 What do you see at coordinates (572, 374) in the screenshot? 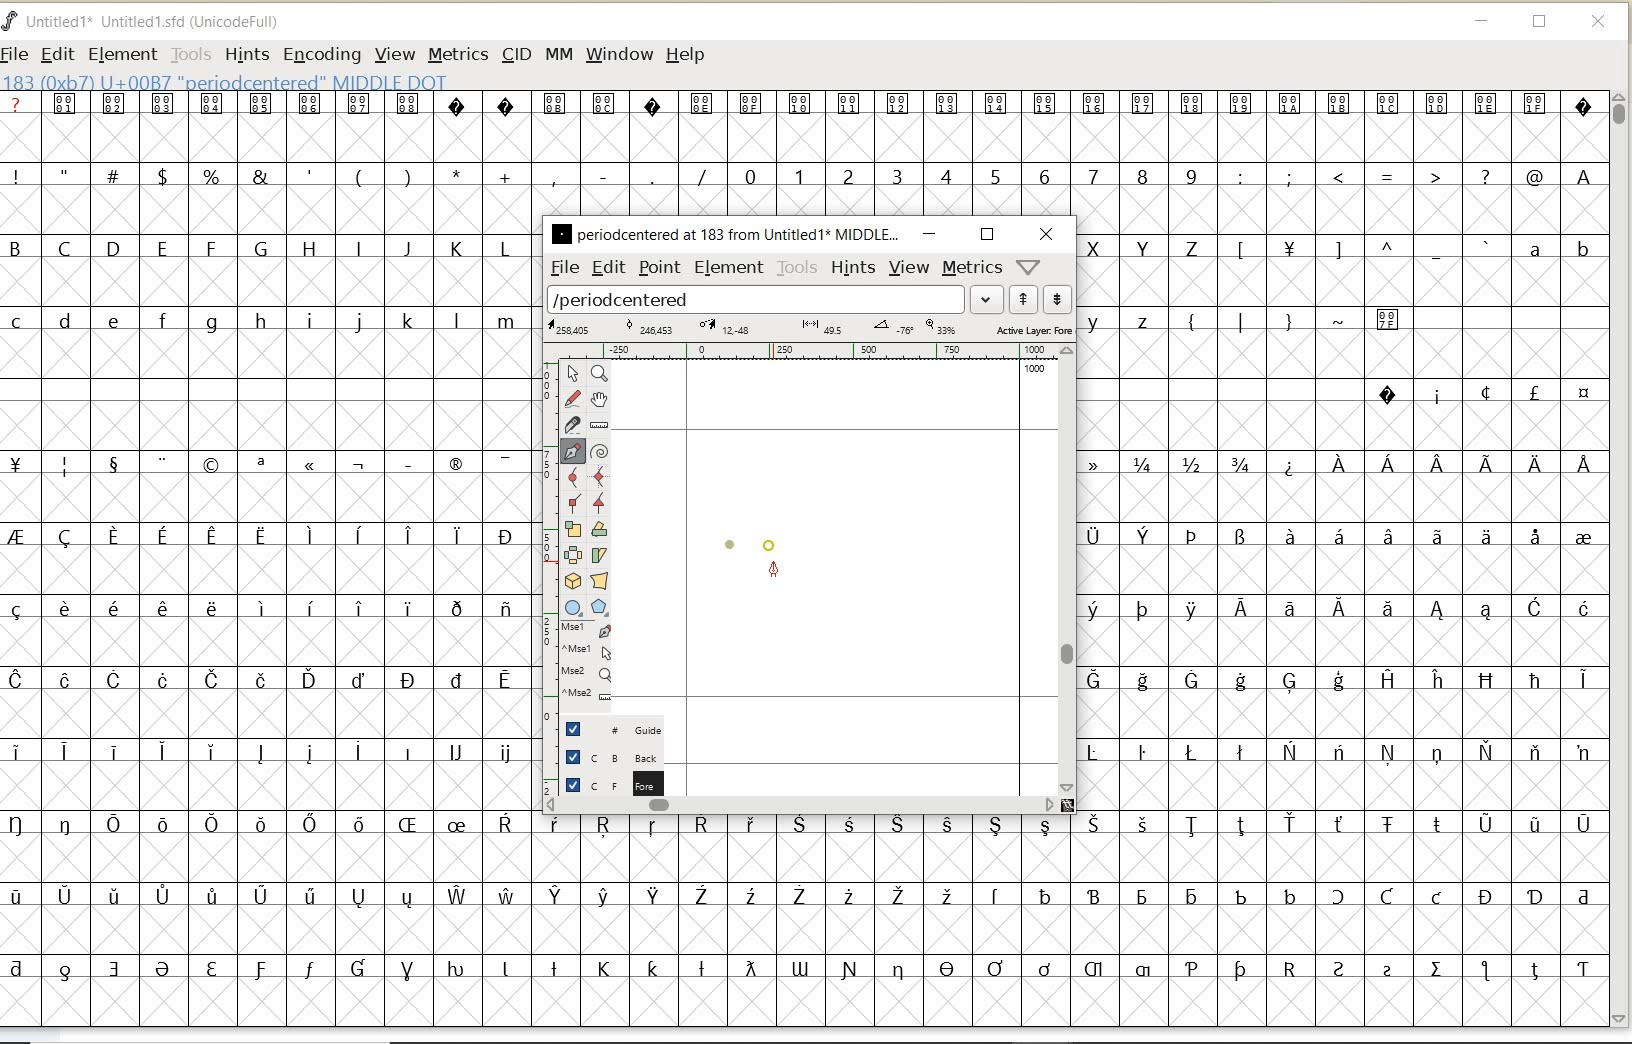
I see `pointer` at bounding box center [572, 374].